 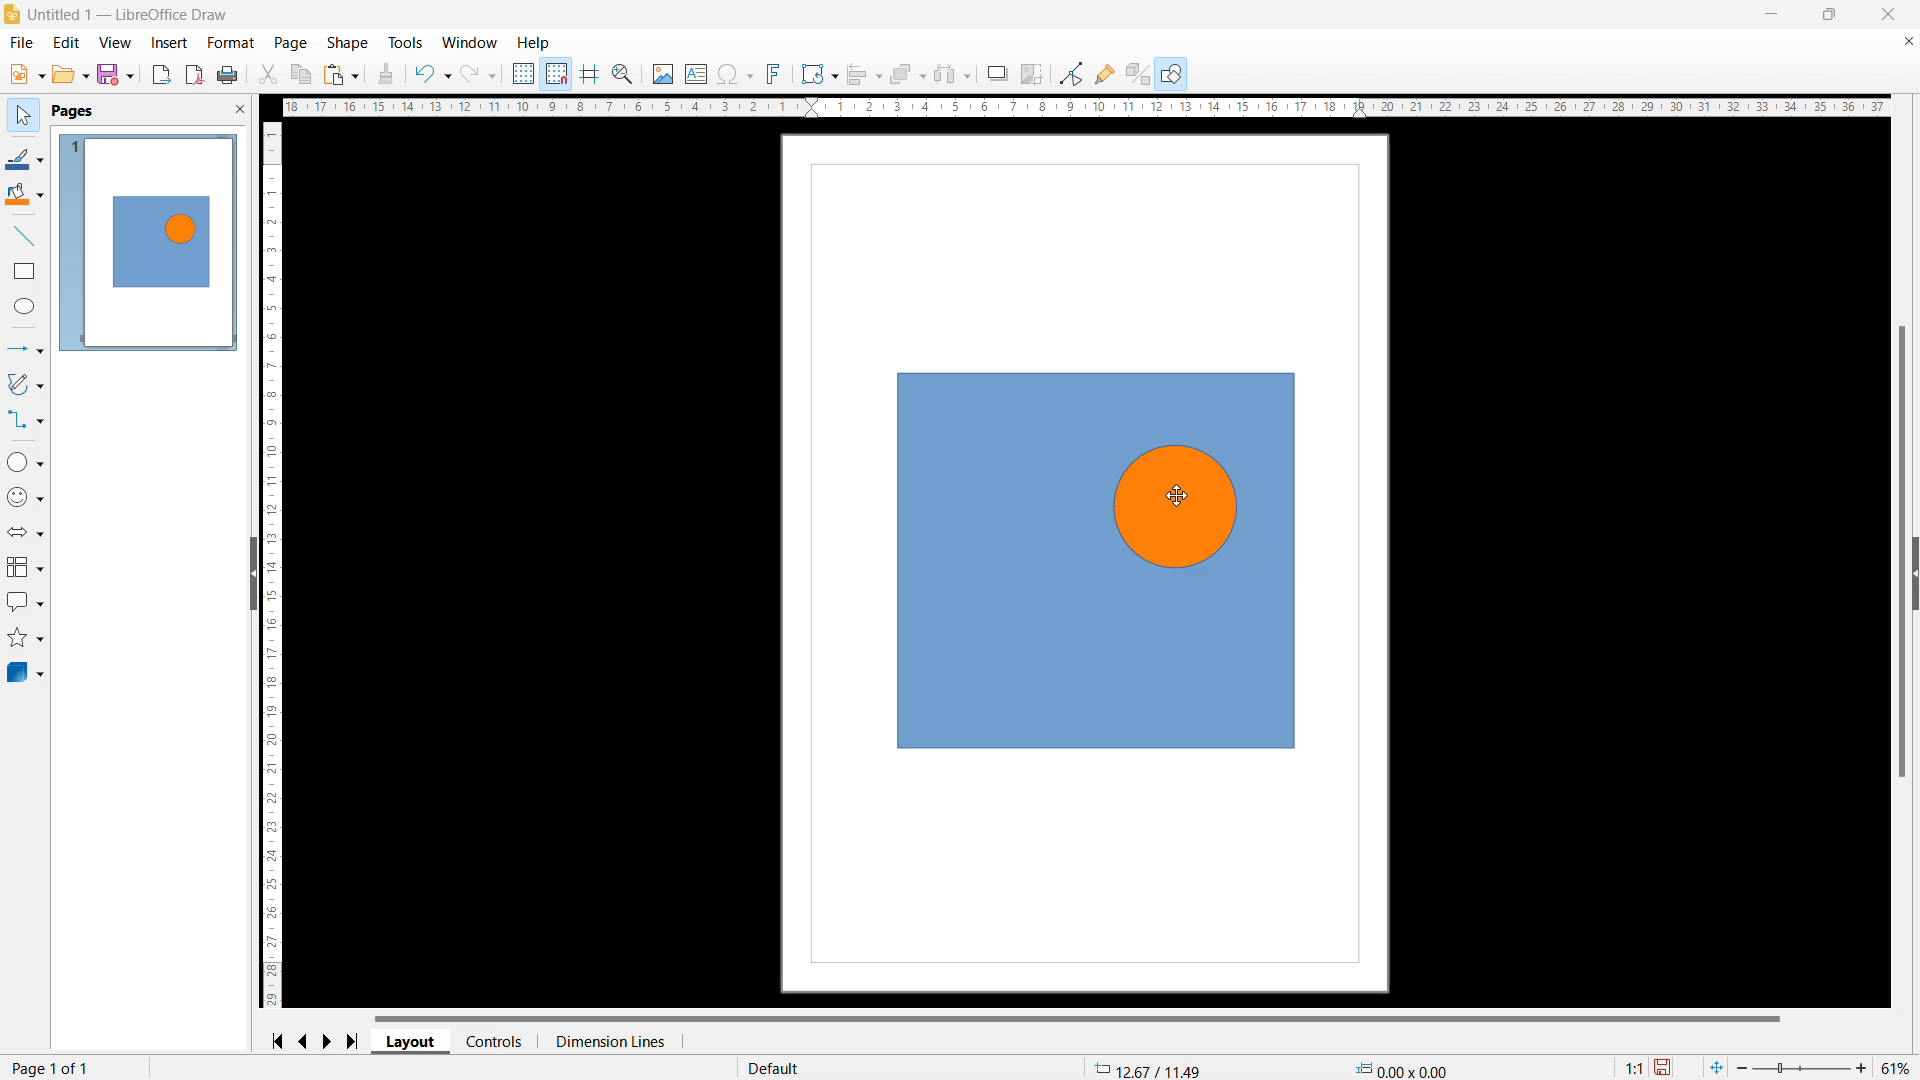 What do you see at coordinates (148, 242) in the screenshot?
I see `page 1` at bounding box center [148, 242].